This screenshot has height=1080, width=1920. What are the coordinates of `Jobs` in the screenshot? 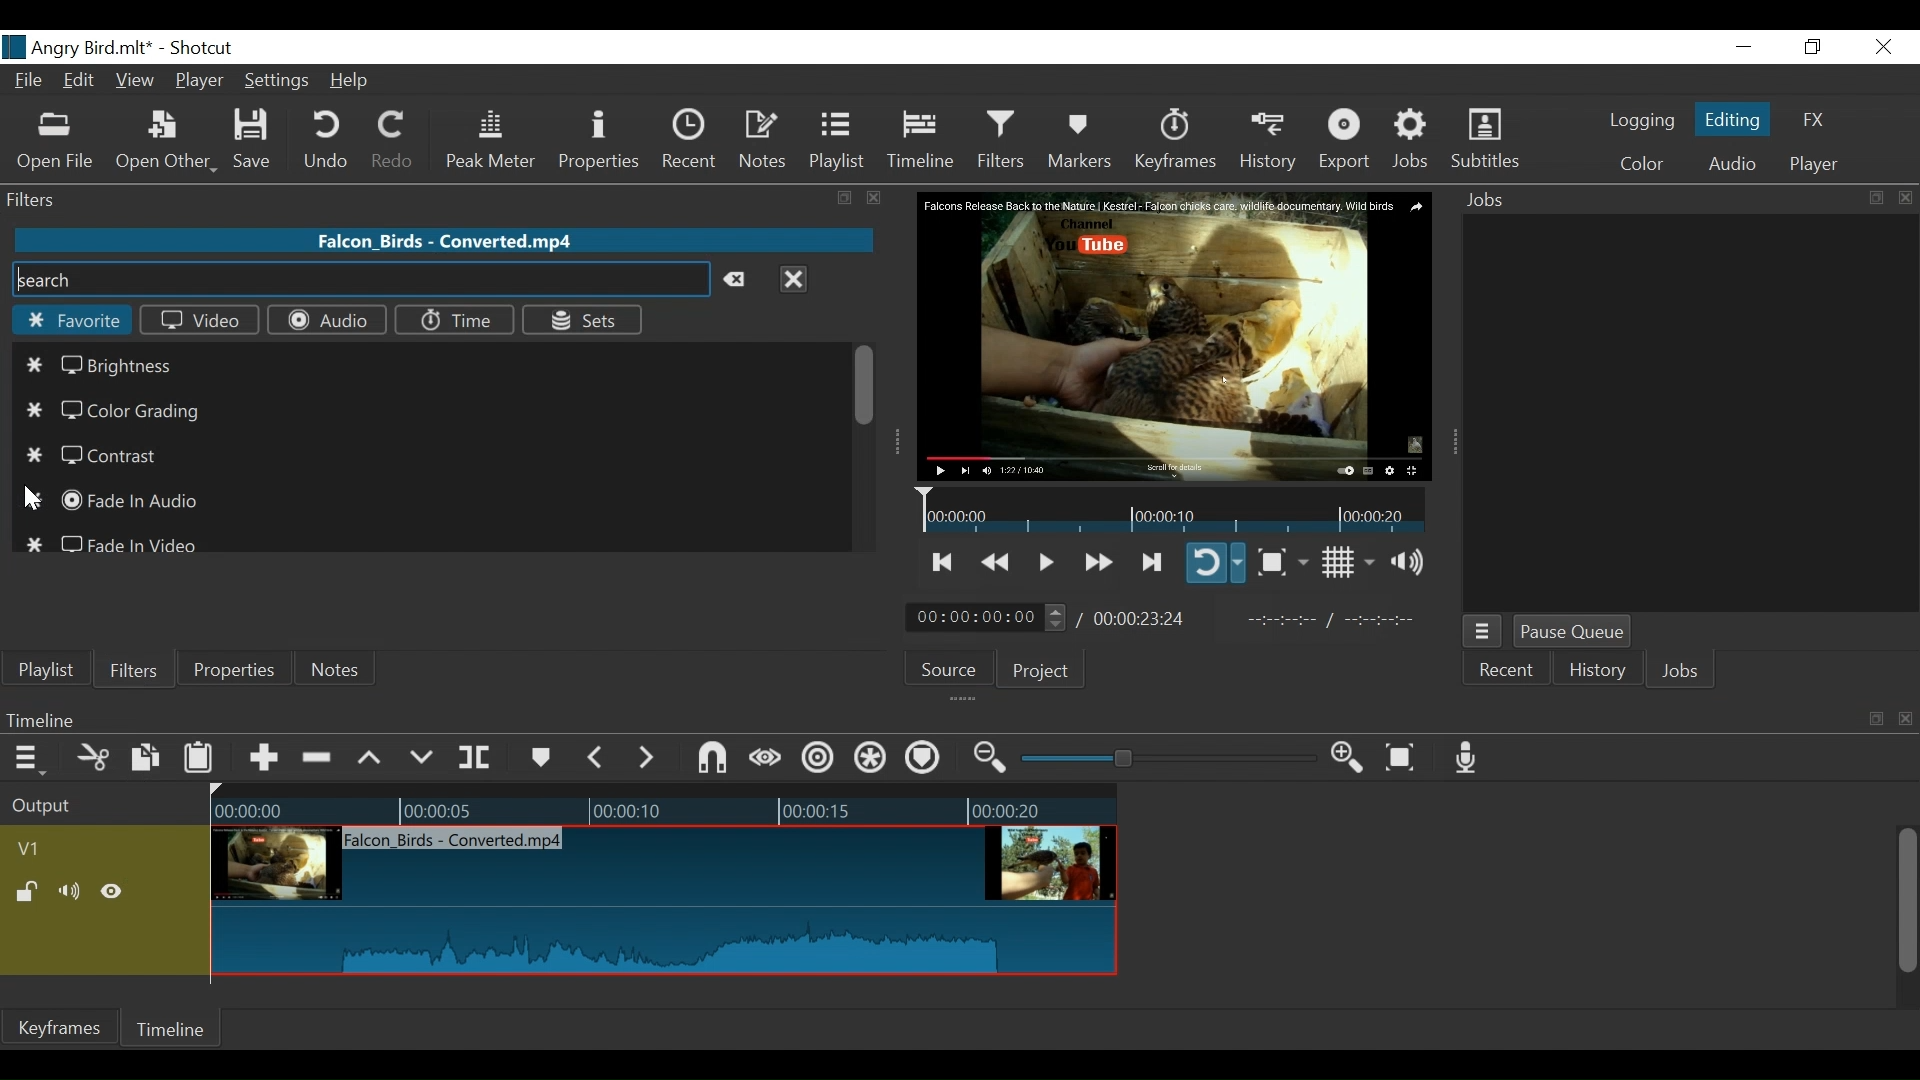 It's located at (1681, 673).